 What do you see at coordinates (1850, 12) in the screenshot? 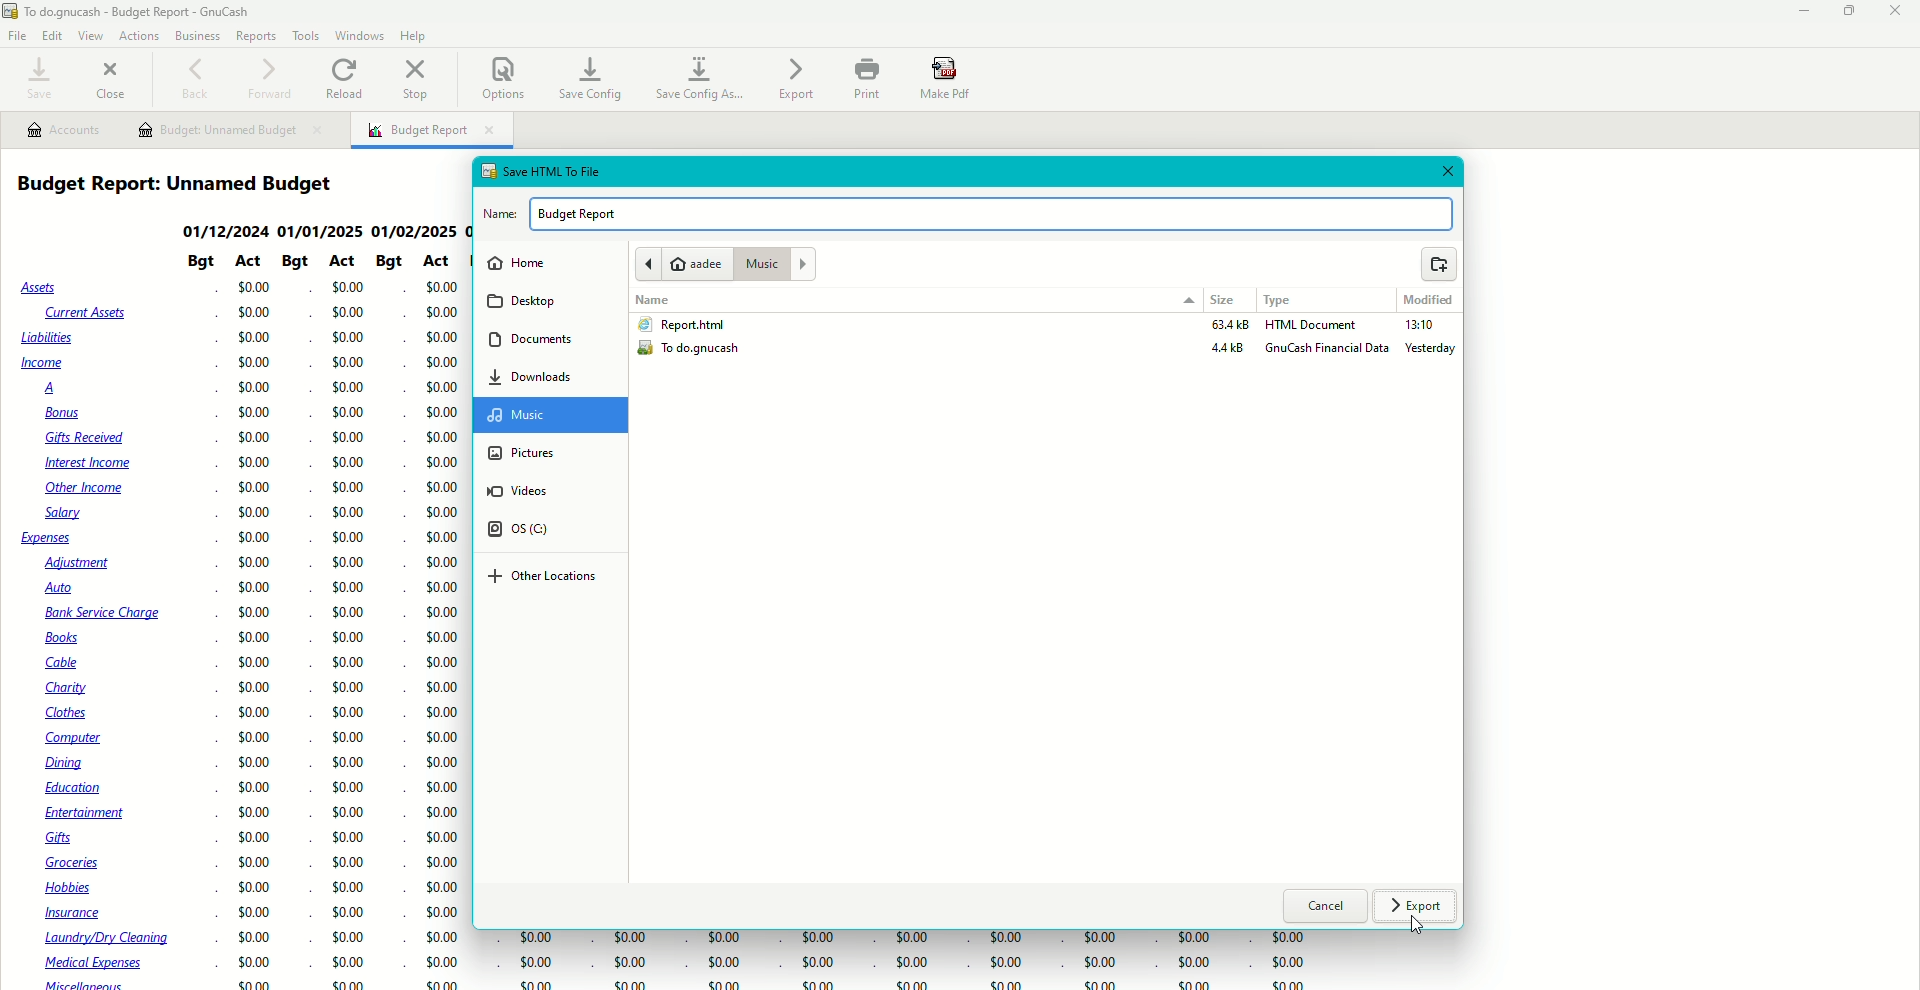
I see `Restore` at bounding box center [1850, 12].